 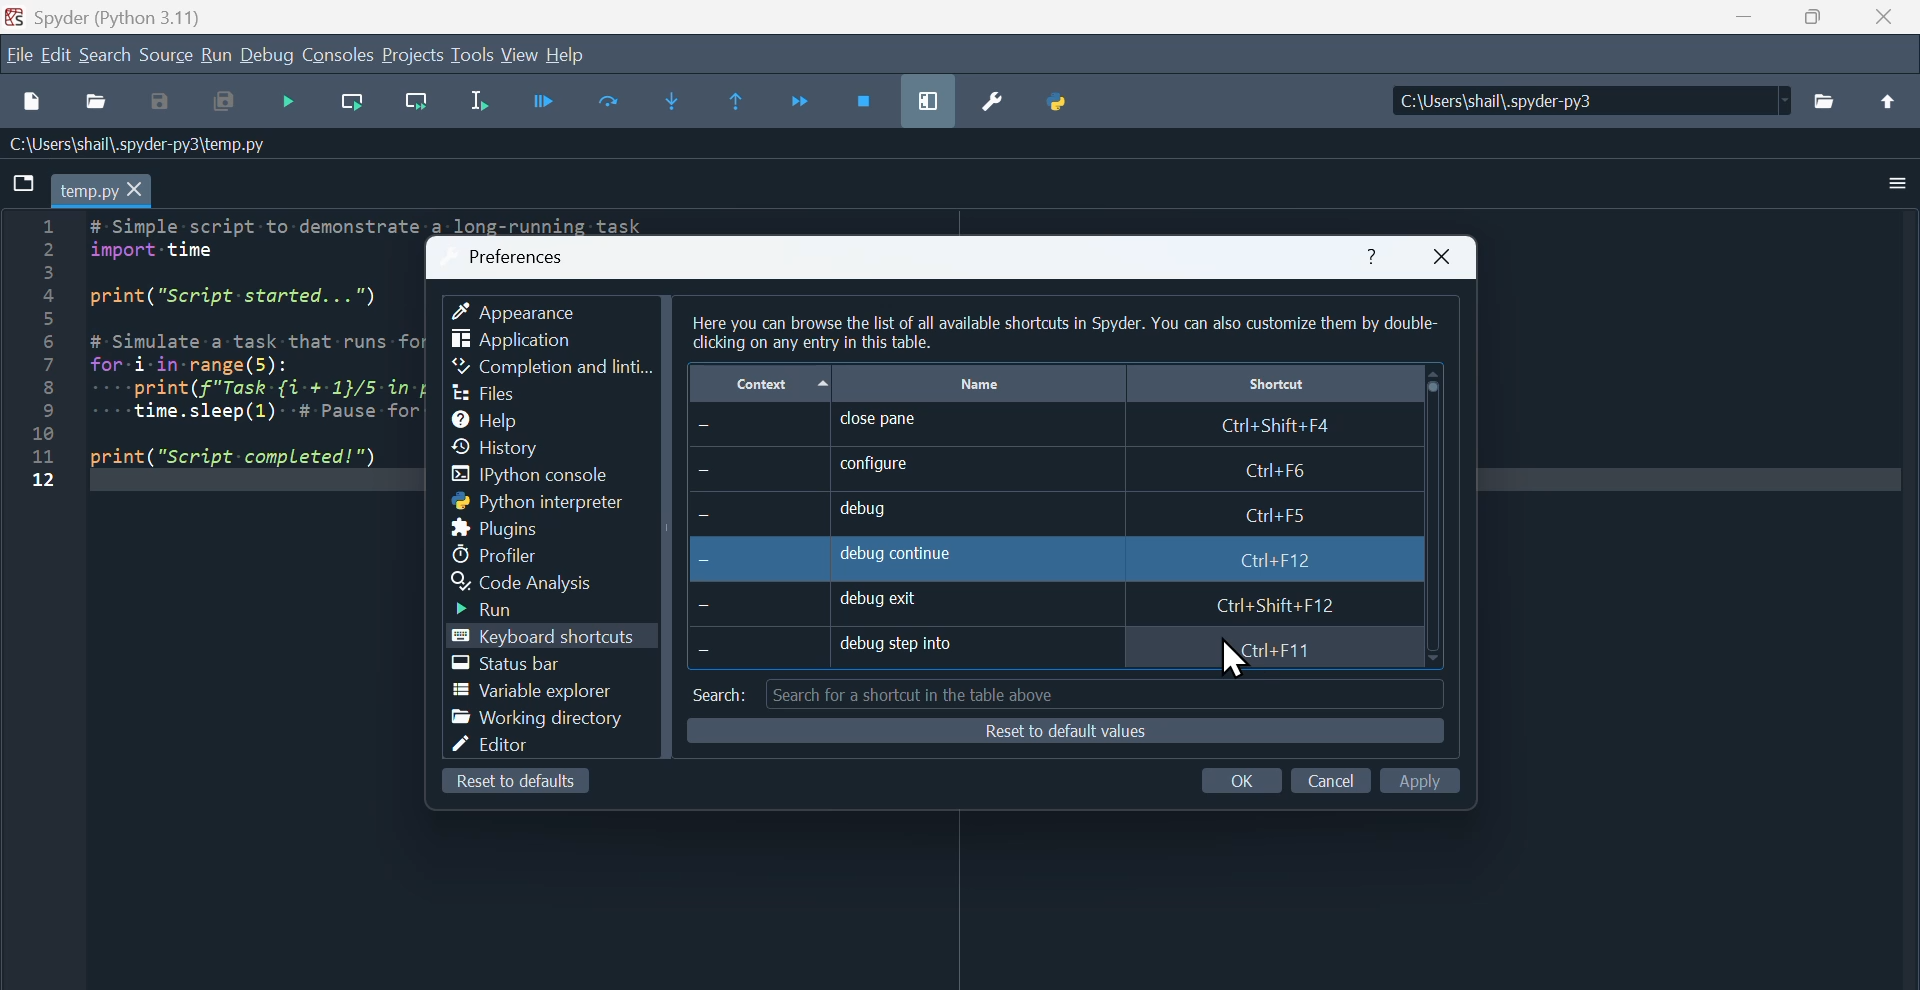 I want to click on debug, so click(x=1017, y=511).